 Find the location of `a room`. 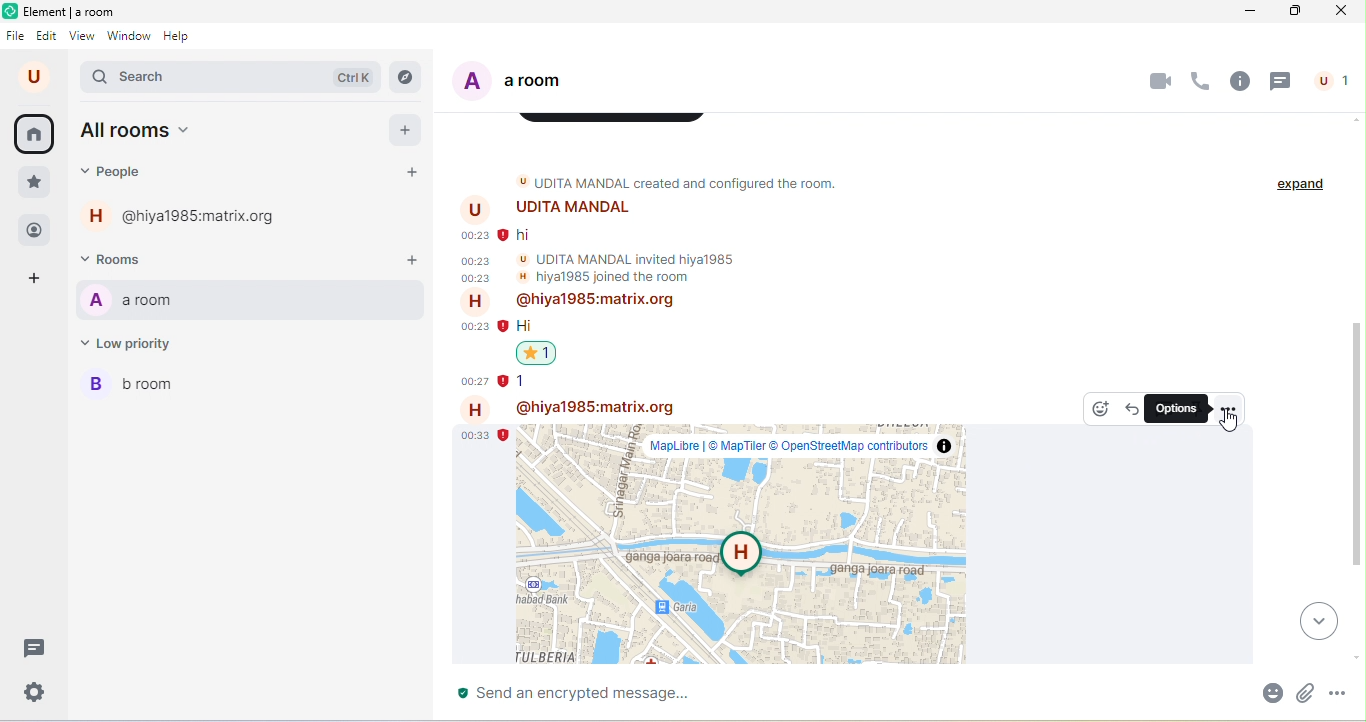

a room is located at coordinates (525, 81).